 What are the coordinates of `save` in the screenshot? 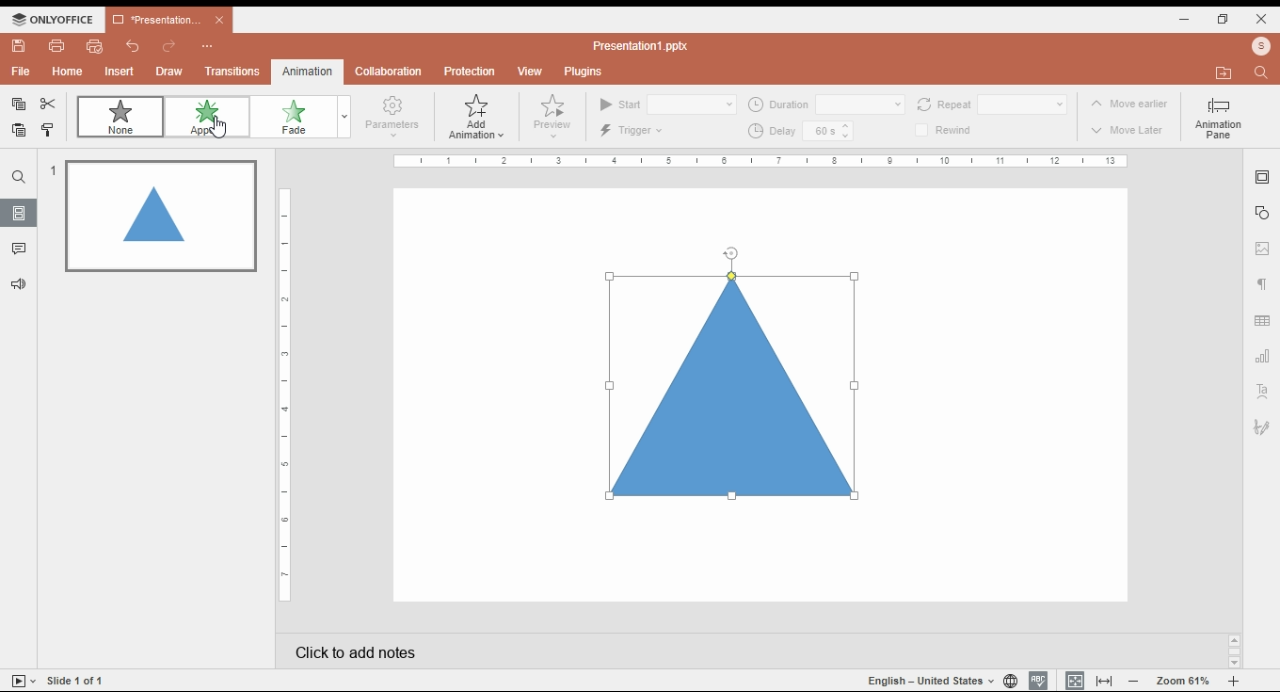 It's located at (20, 46).